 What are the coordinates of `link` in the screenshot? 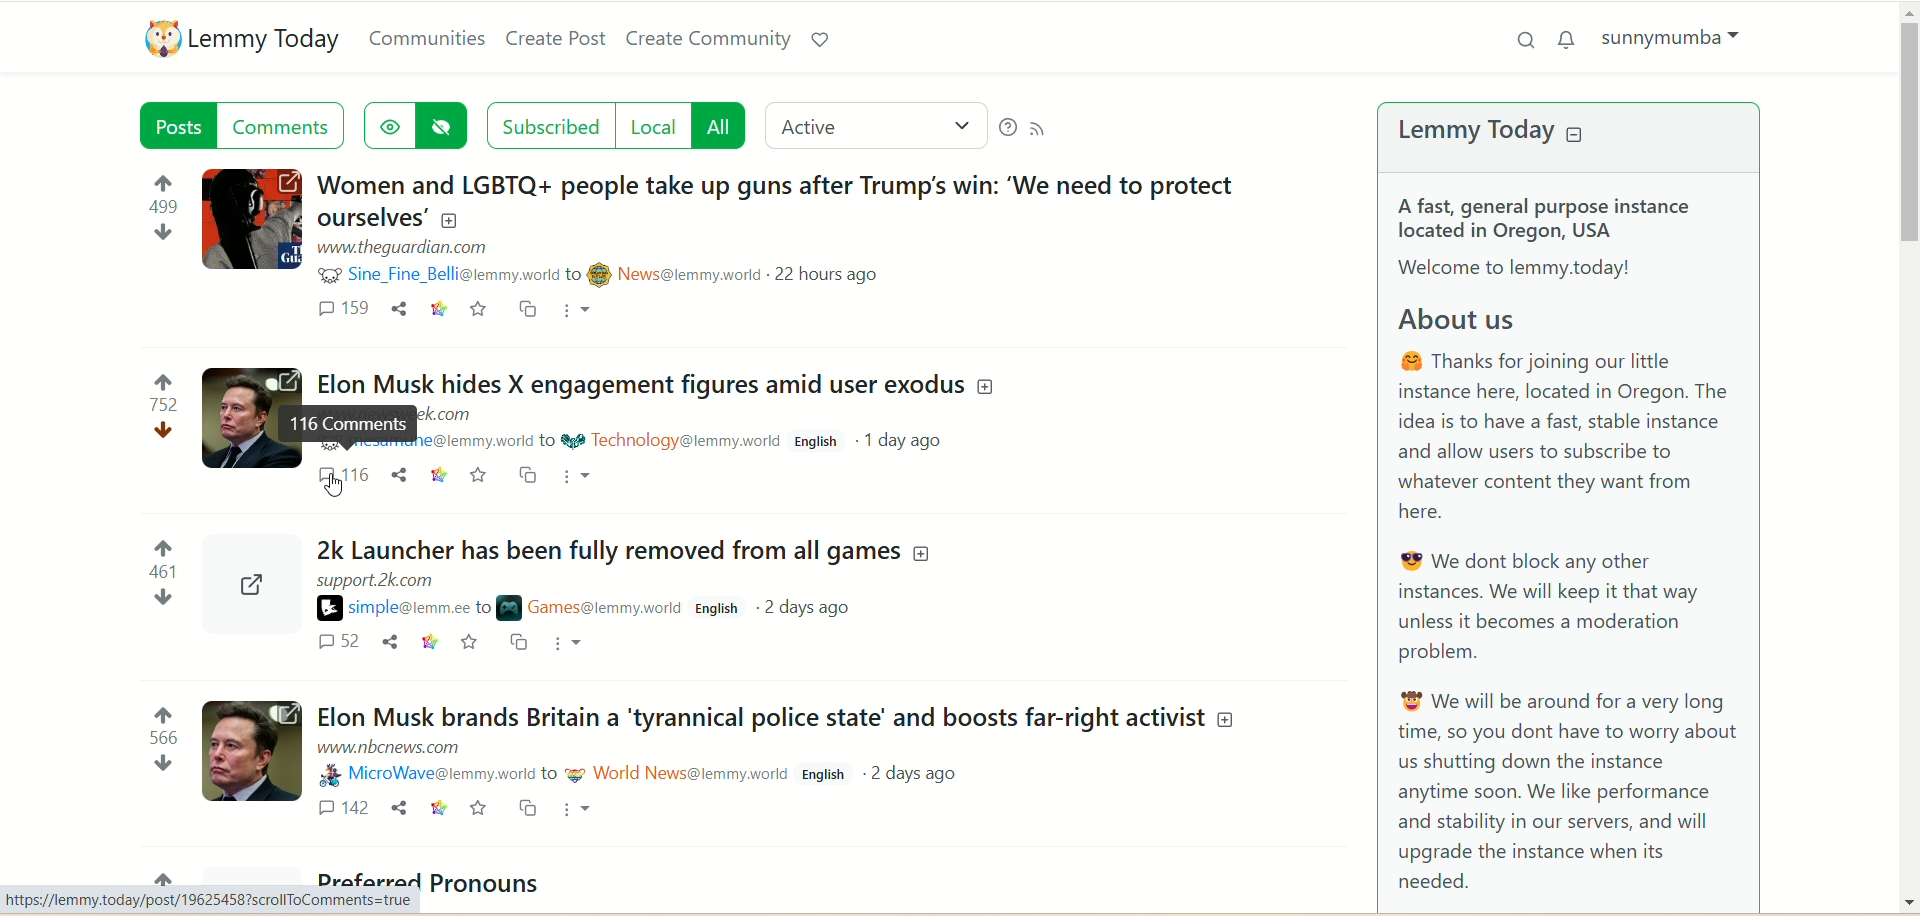 It's located at (430, 641).